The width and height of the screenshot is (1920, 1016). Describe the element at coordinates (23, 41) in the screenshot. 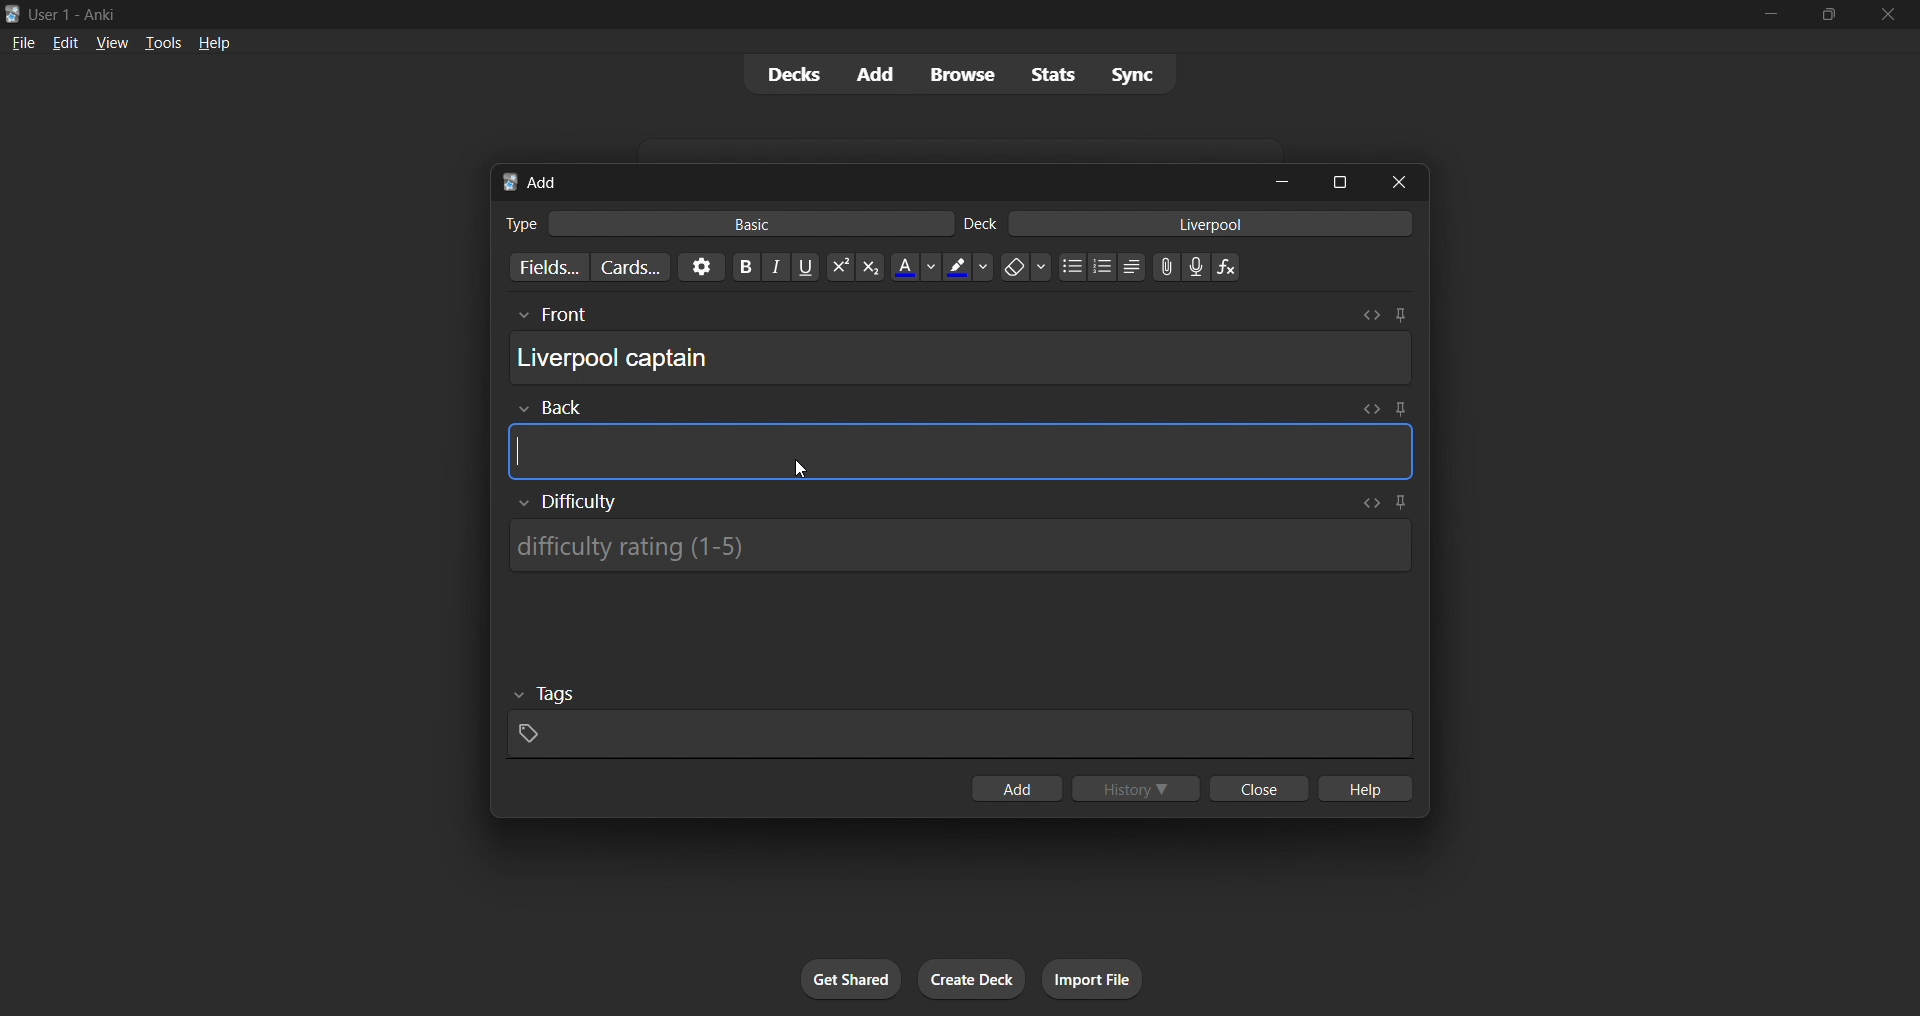

I see `file` at that location.